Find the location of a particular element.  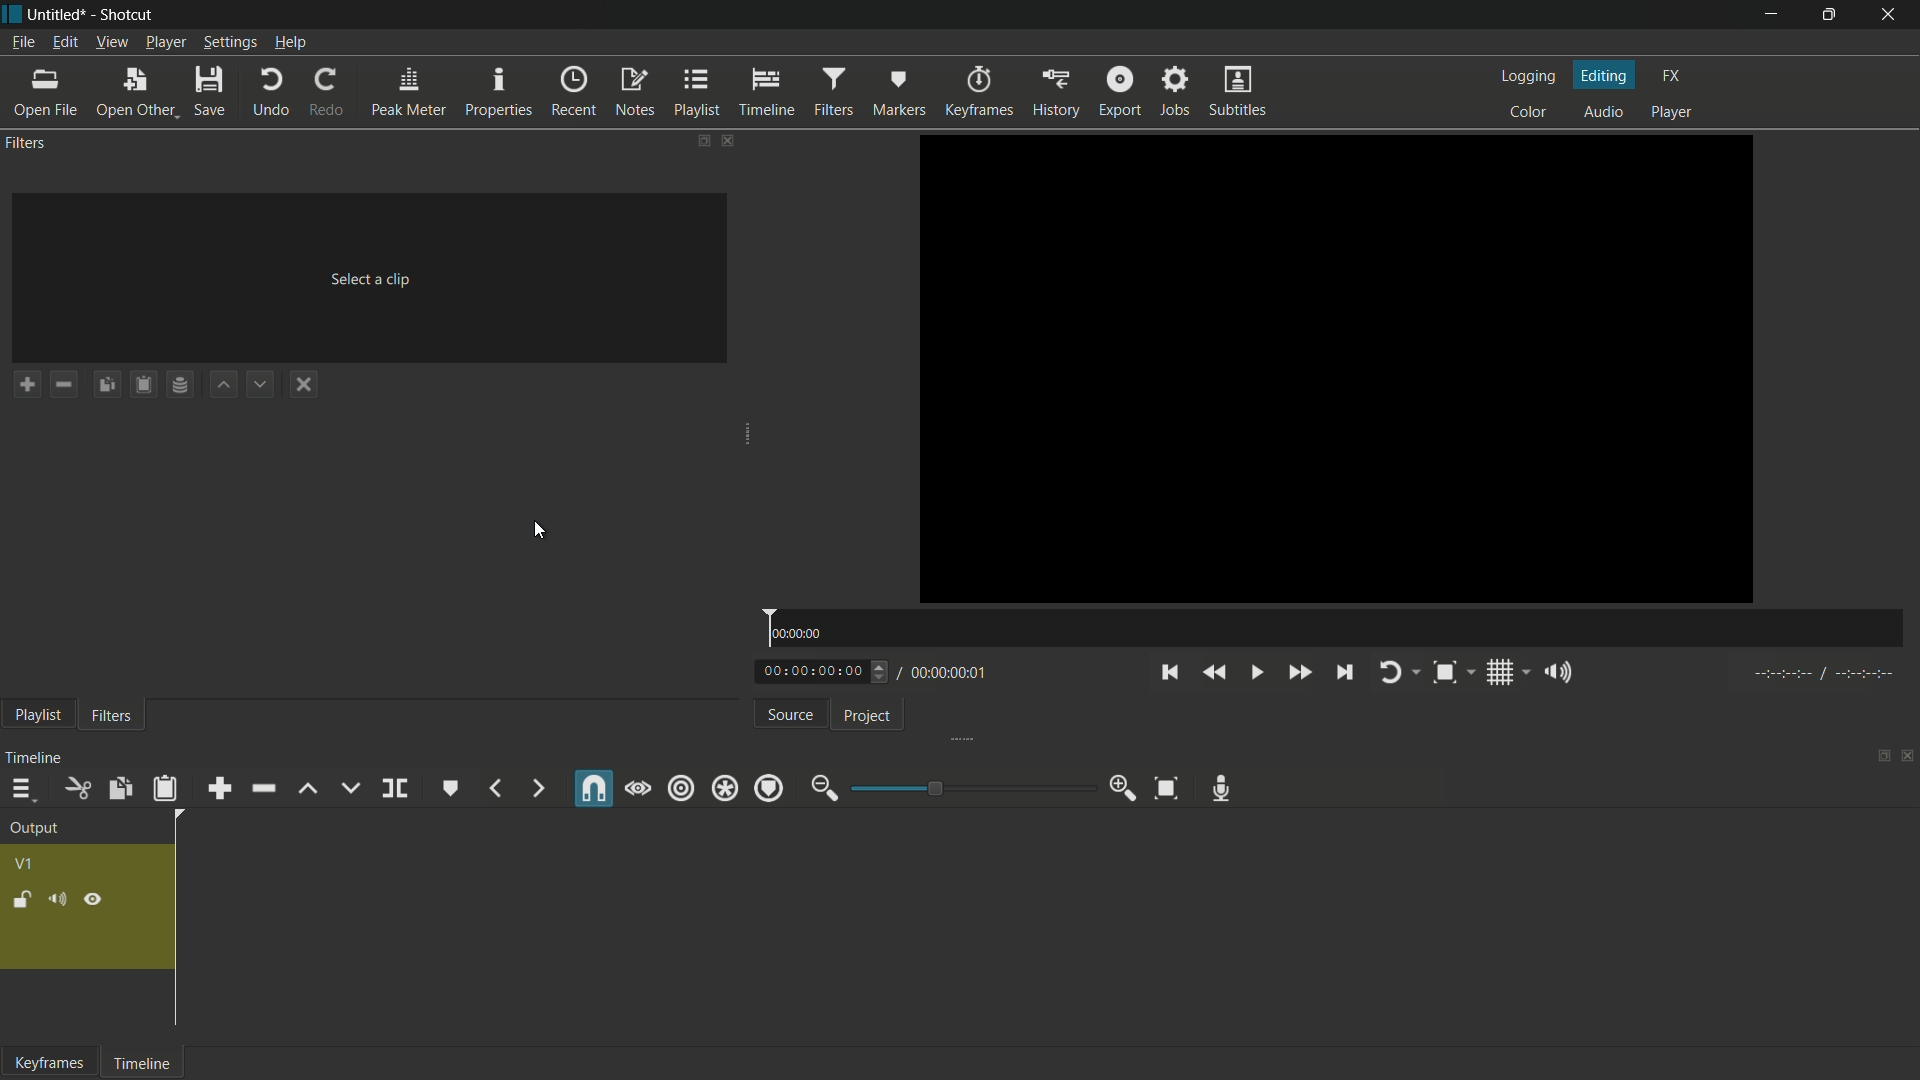

logging is located at coordinates (1529, 78).